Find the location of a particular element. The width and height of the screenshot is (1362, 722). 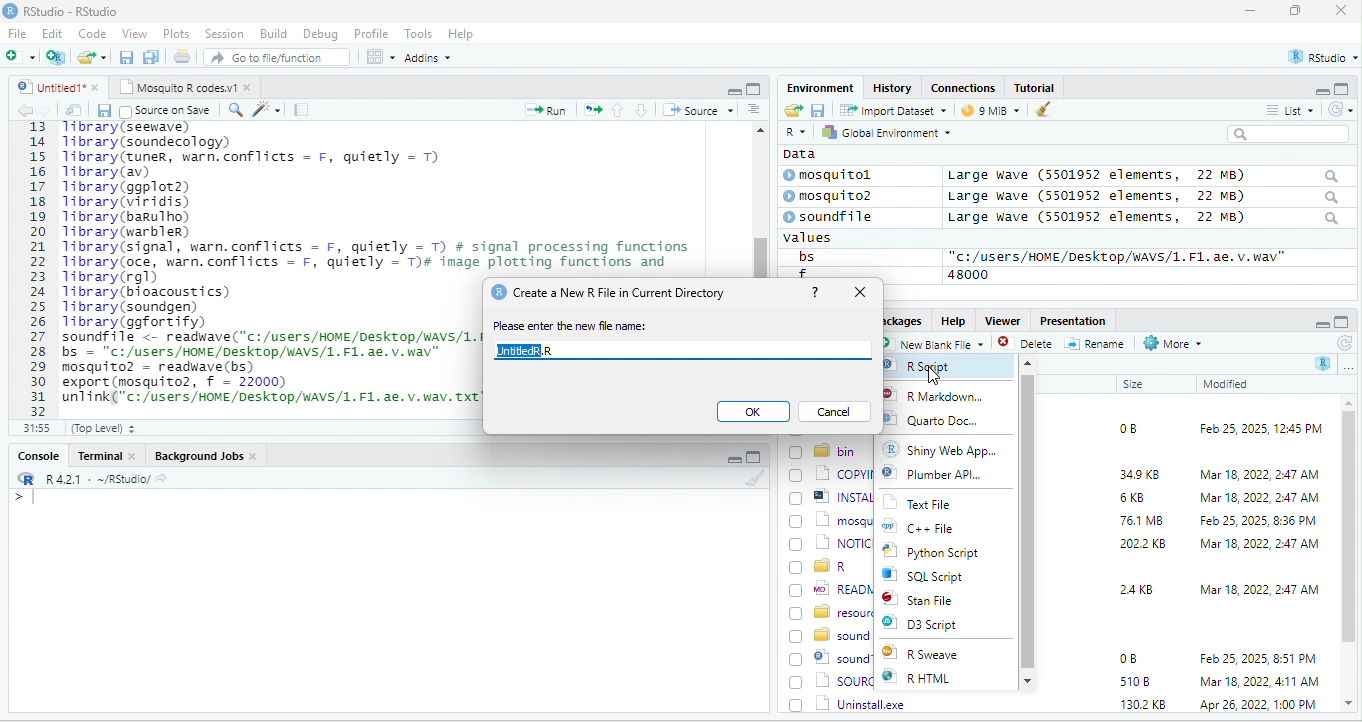

scroll bar is located at coordinates (760, 199).